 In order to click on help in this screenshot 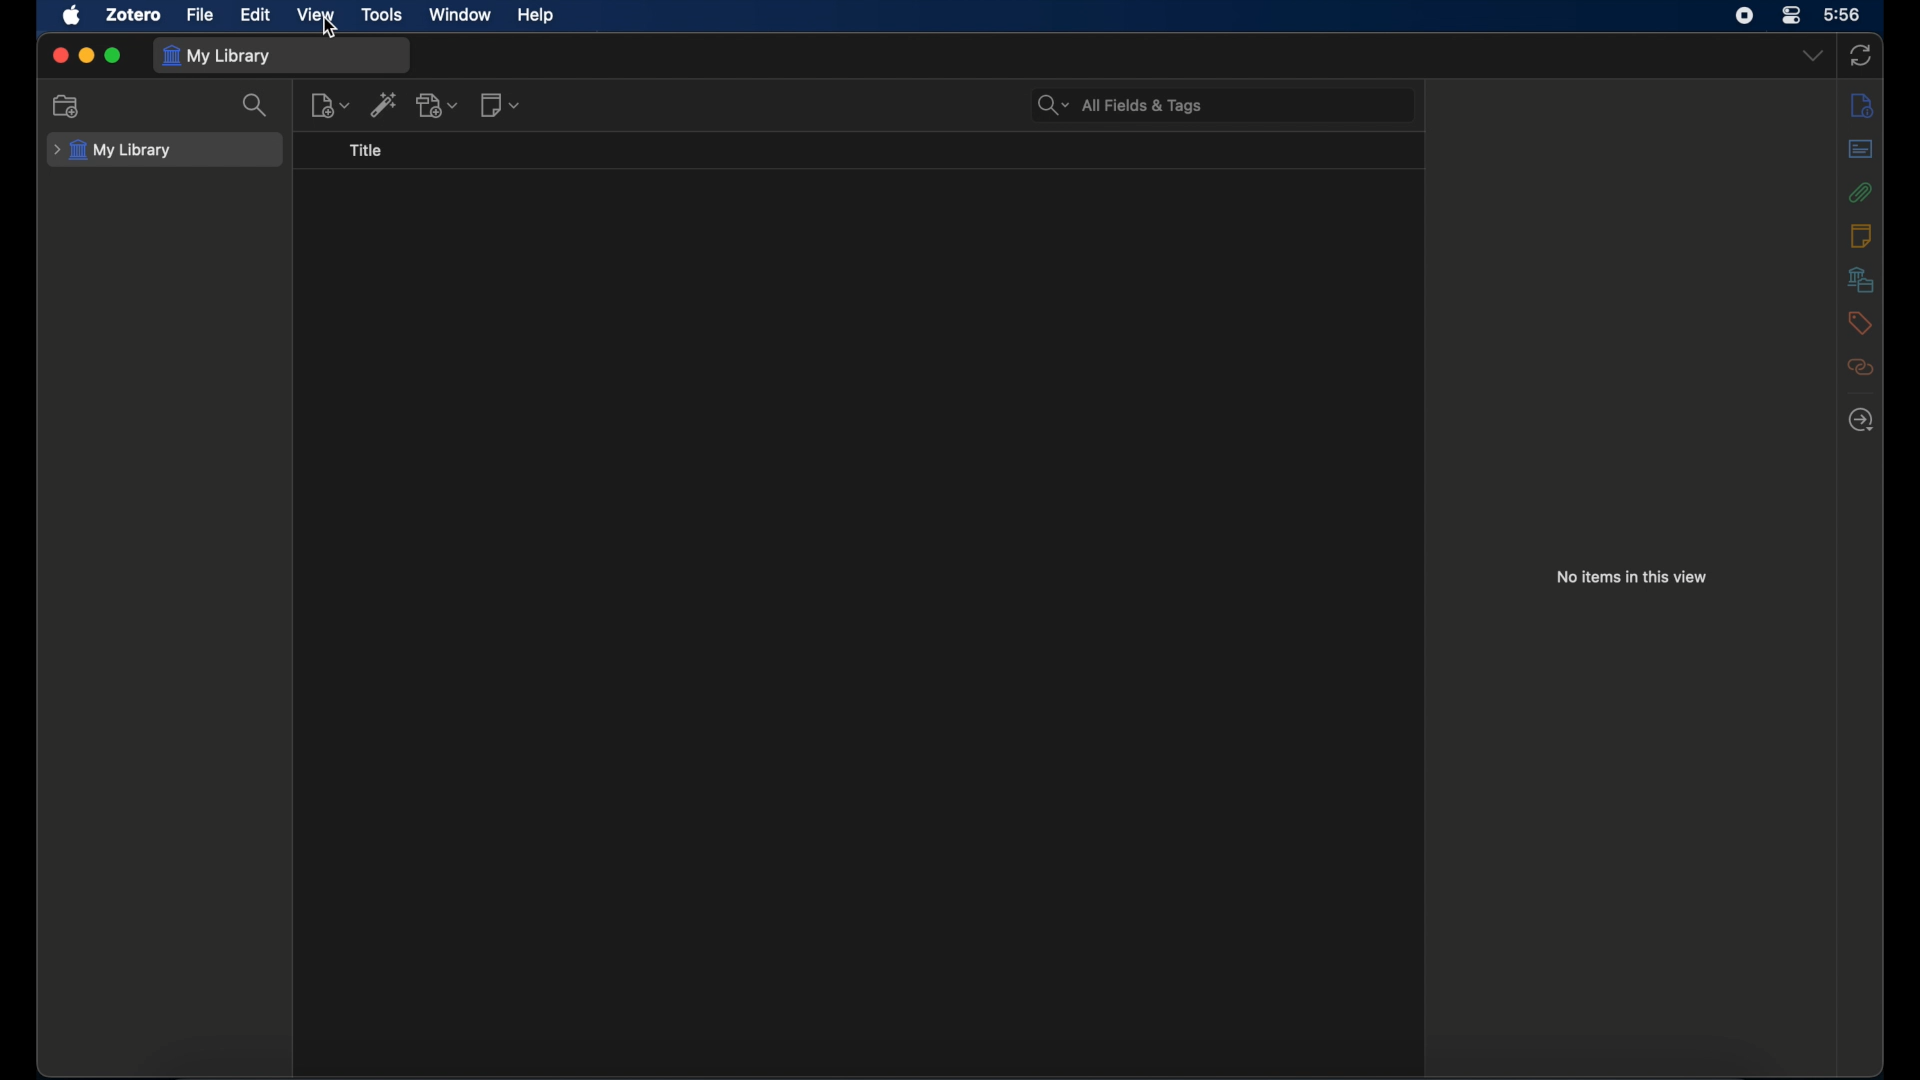, I will do `click(535, 16)`.